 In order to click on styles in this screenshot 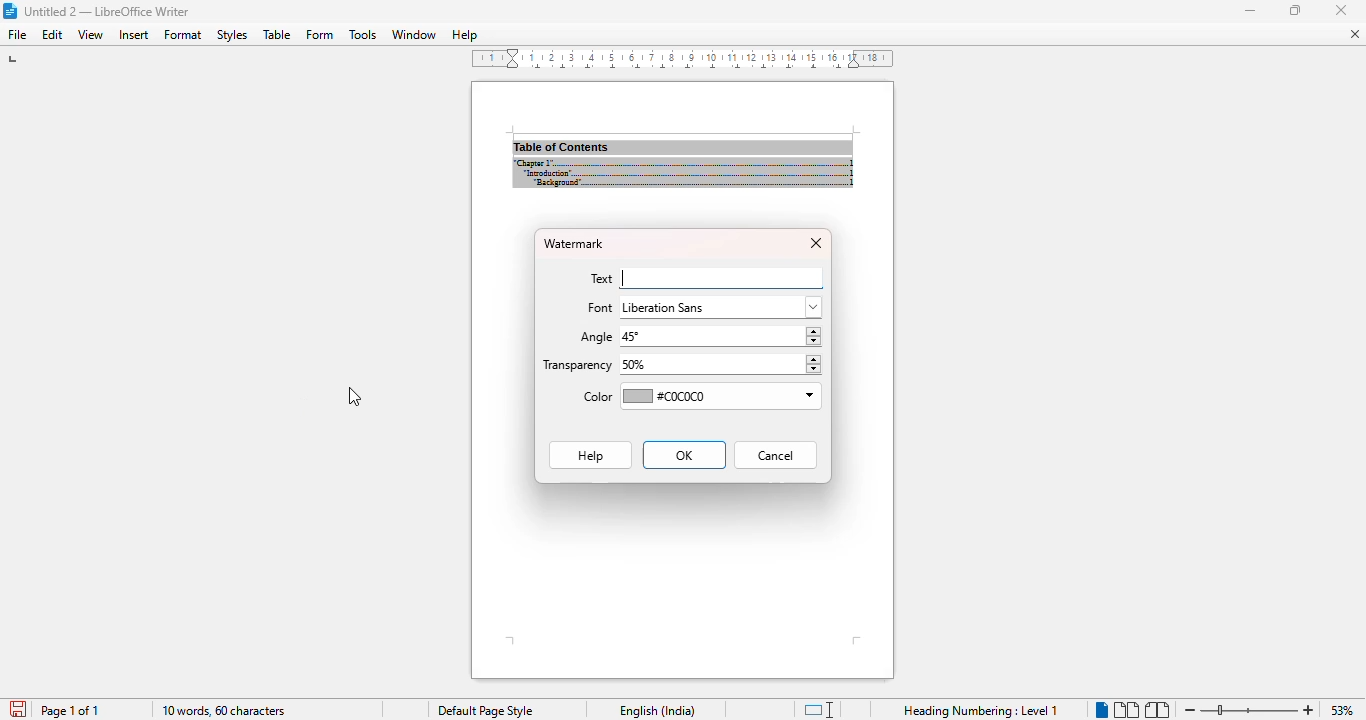, I will do `click(232, 35)`.